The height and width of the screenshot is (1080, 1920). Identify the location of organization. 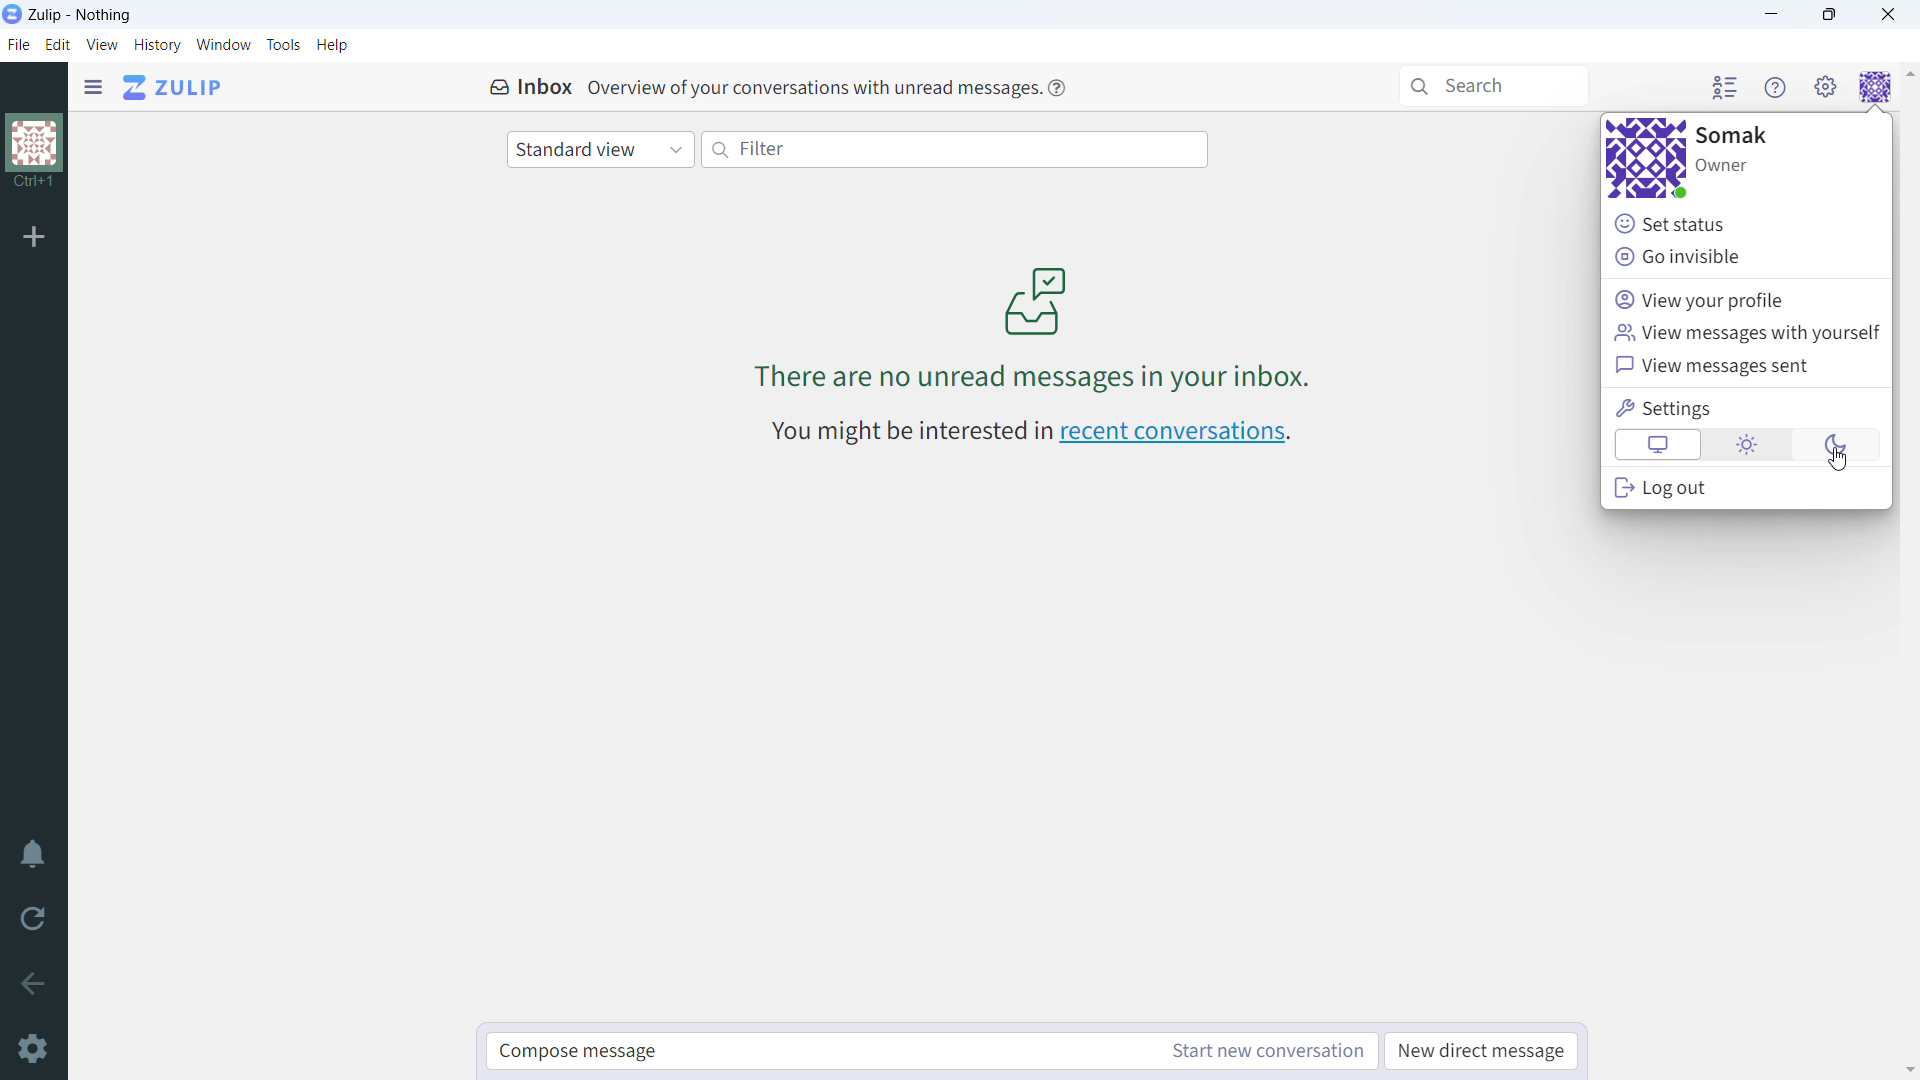
(36, 152).